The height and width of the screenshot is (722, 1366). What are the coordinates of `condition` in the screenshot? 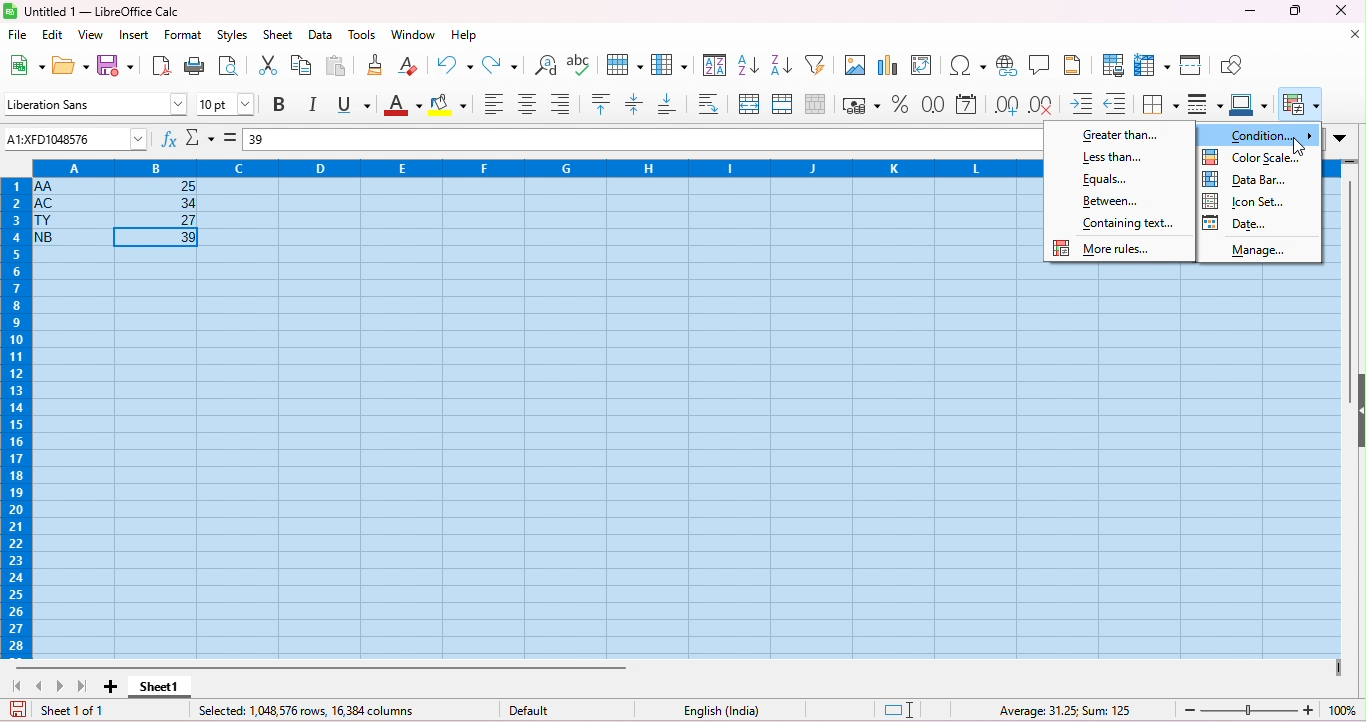 It's located at (1261, 136).